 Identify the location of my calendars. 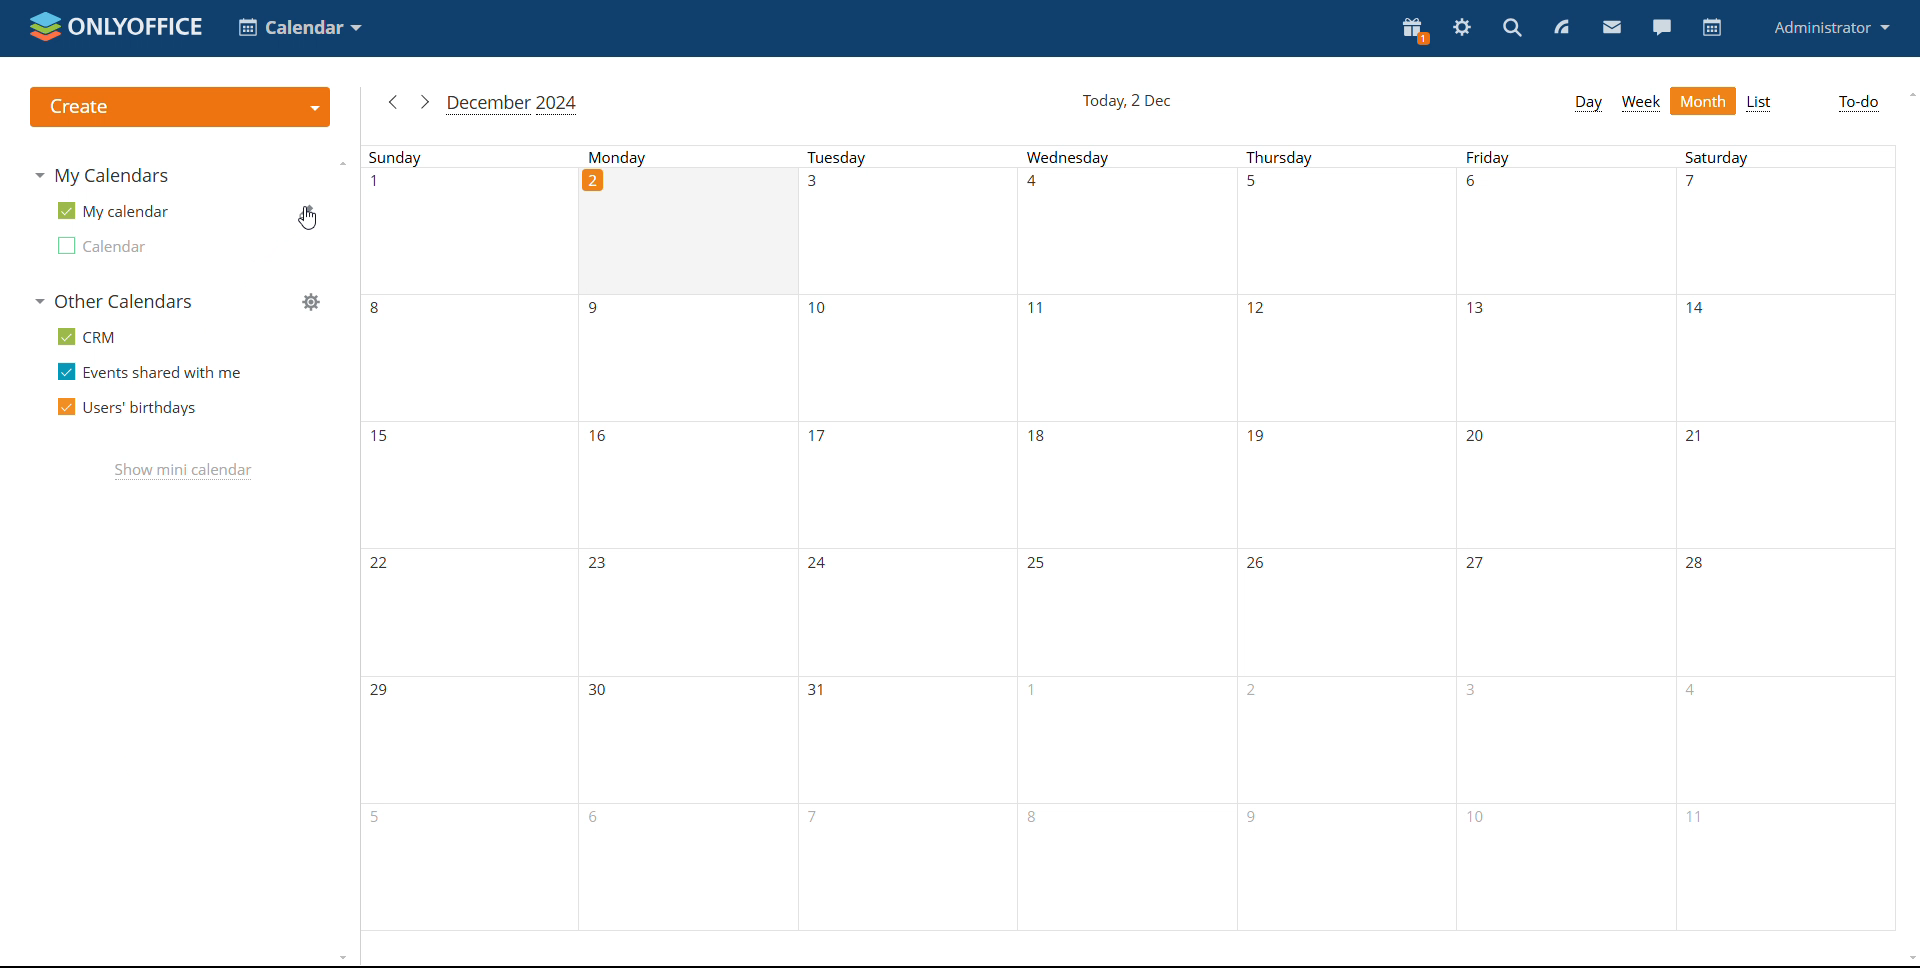
(108, 176).